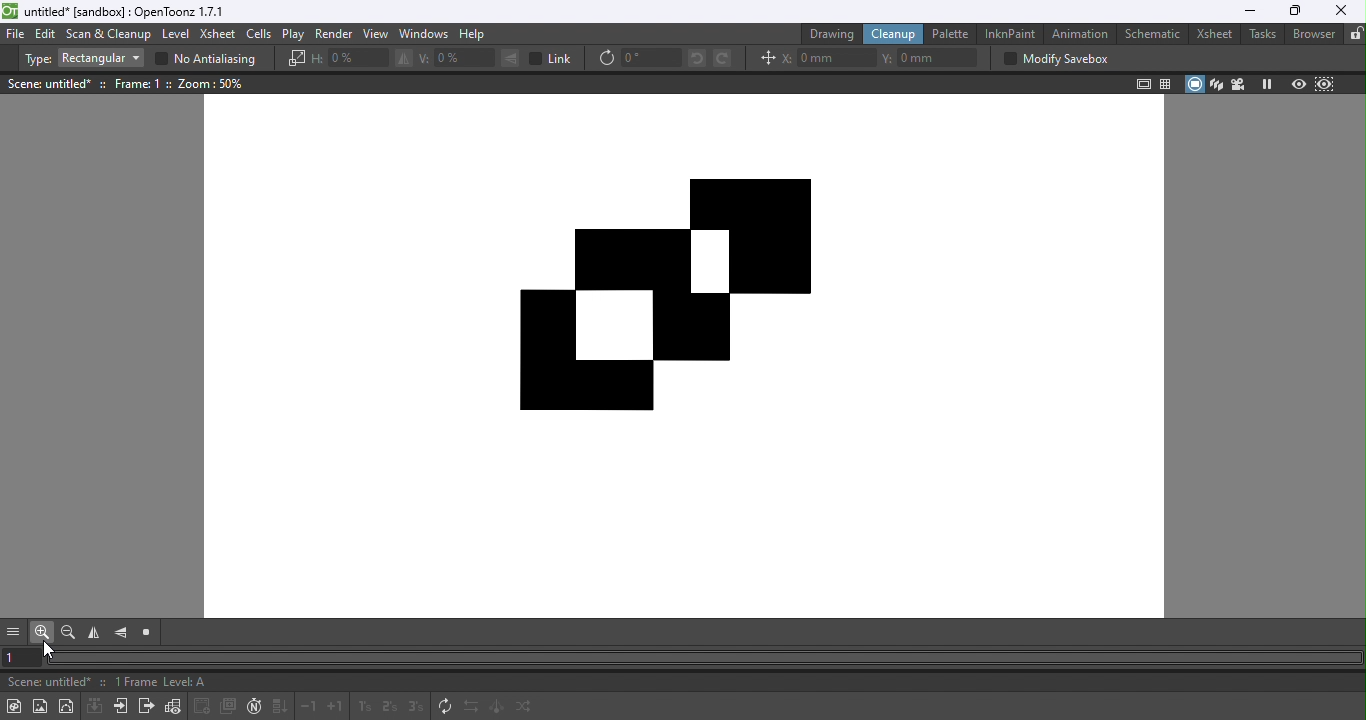  I want to click on Palette, so click(951, 34).